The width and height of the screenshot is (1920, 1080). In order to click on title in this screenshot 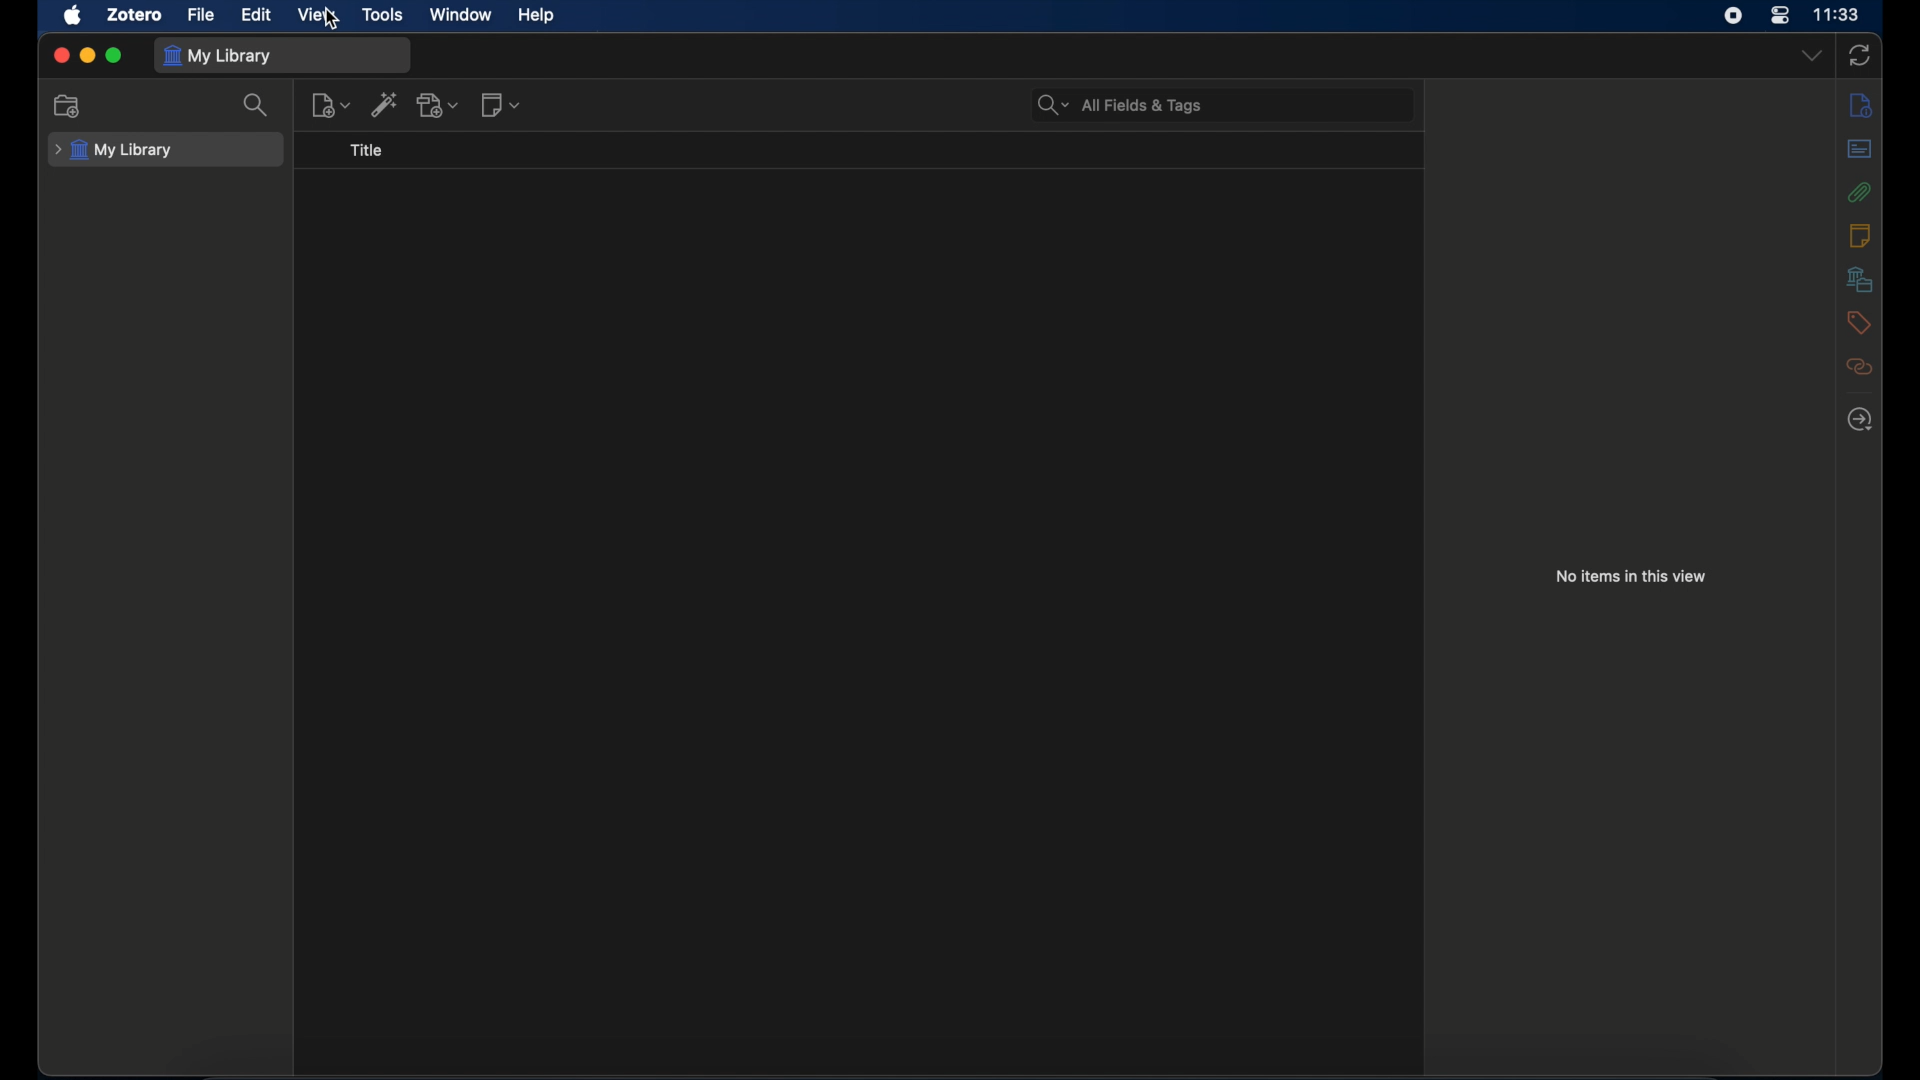, I will do `click(366, 150)`.